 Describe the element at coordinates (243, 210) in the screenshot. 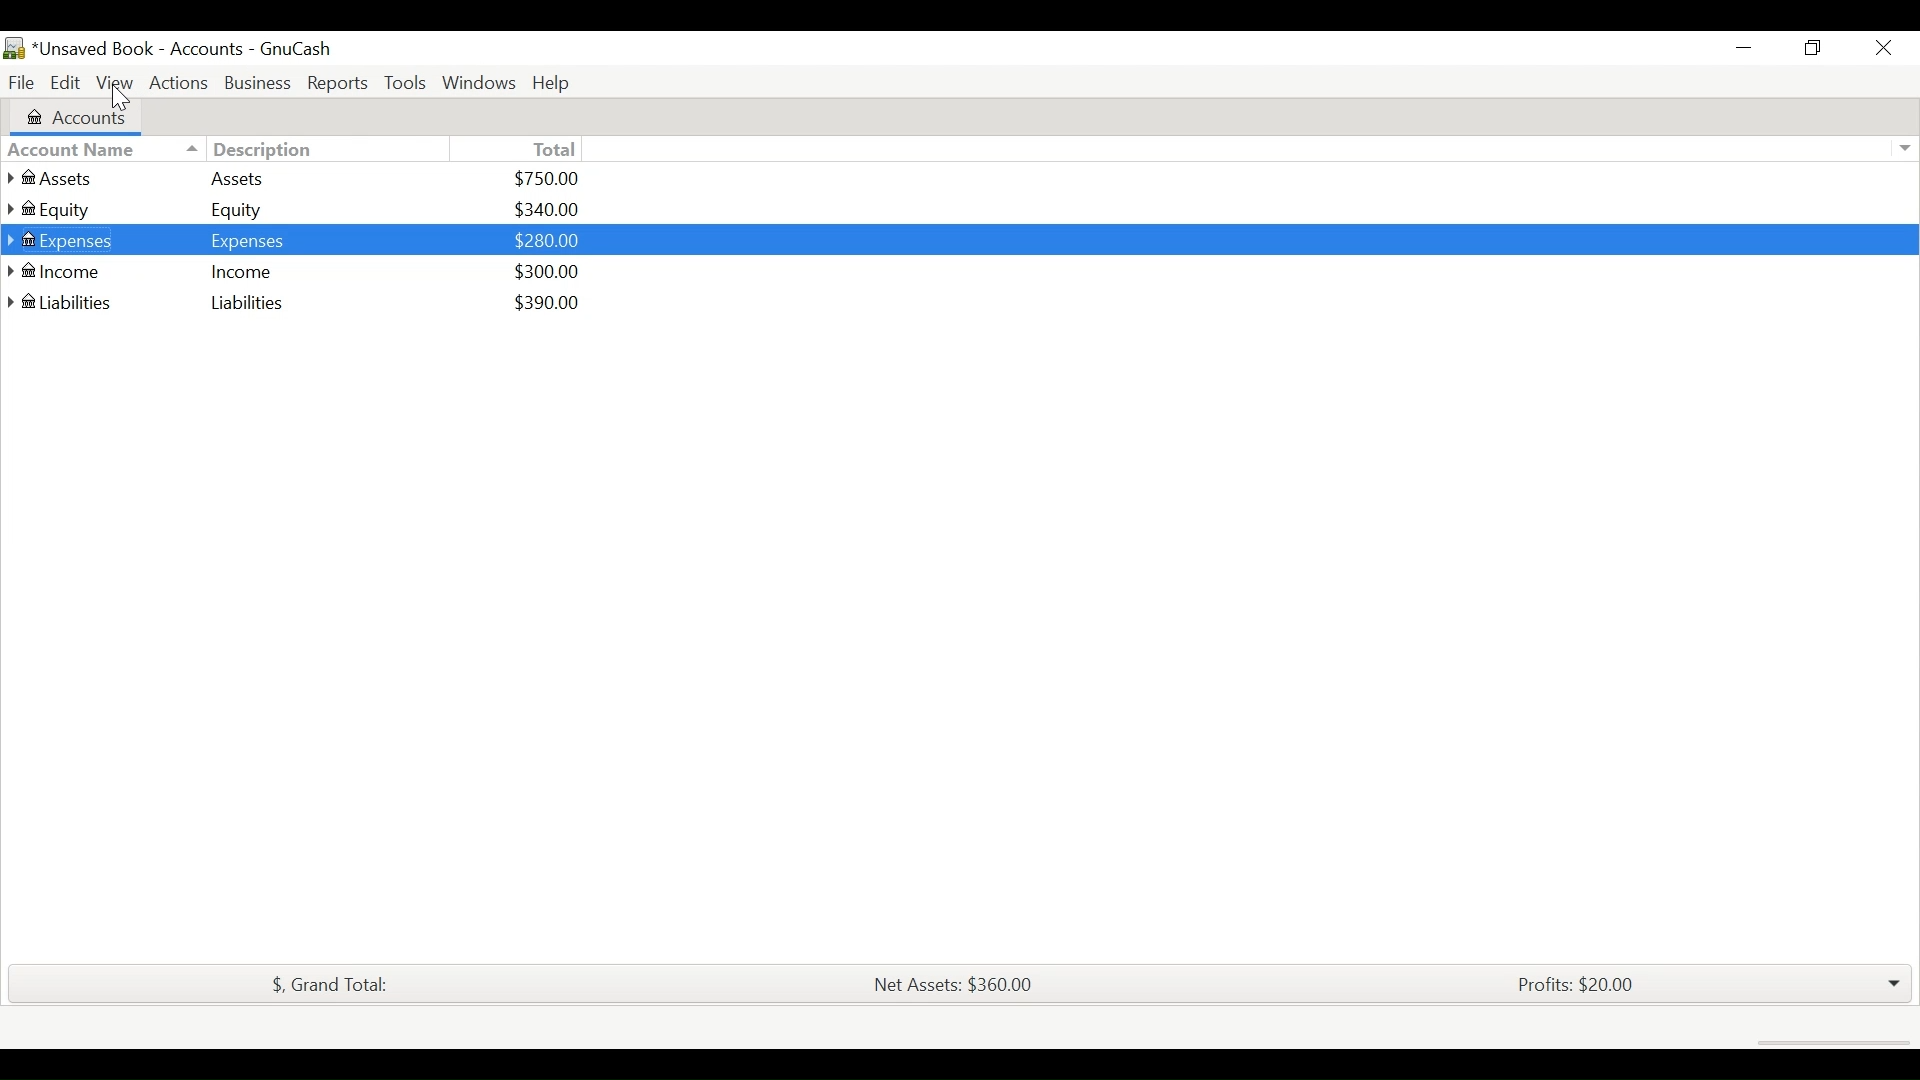

I see `Equity` at that location.